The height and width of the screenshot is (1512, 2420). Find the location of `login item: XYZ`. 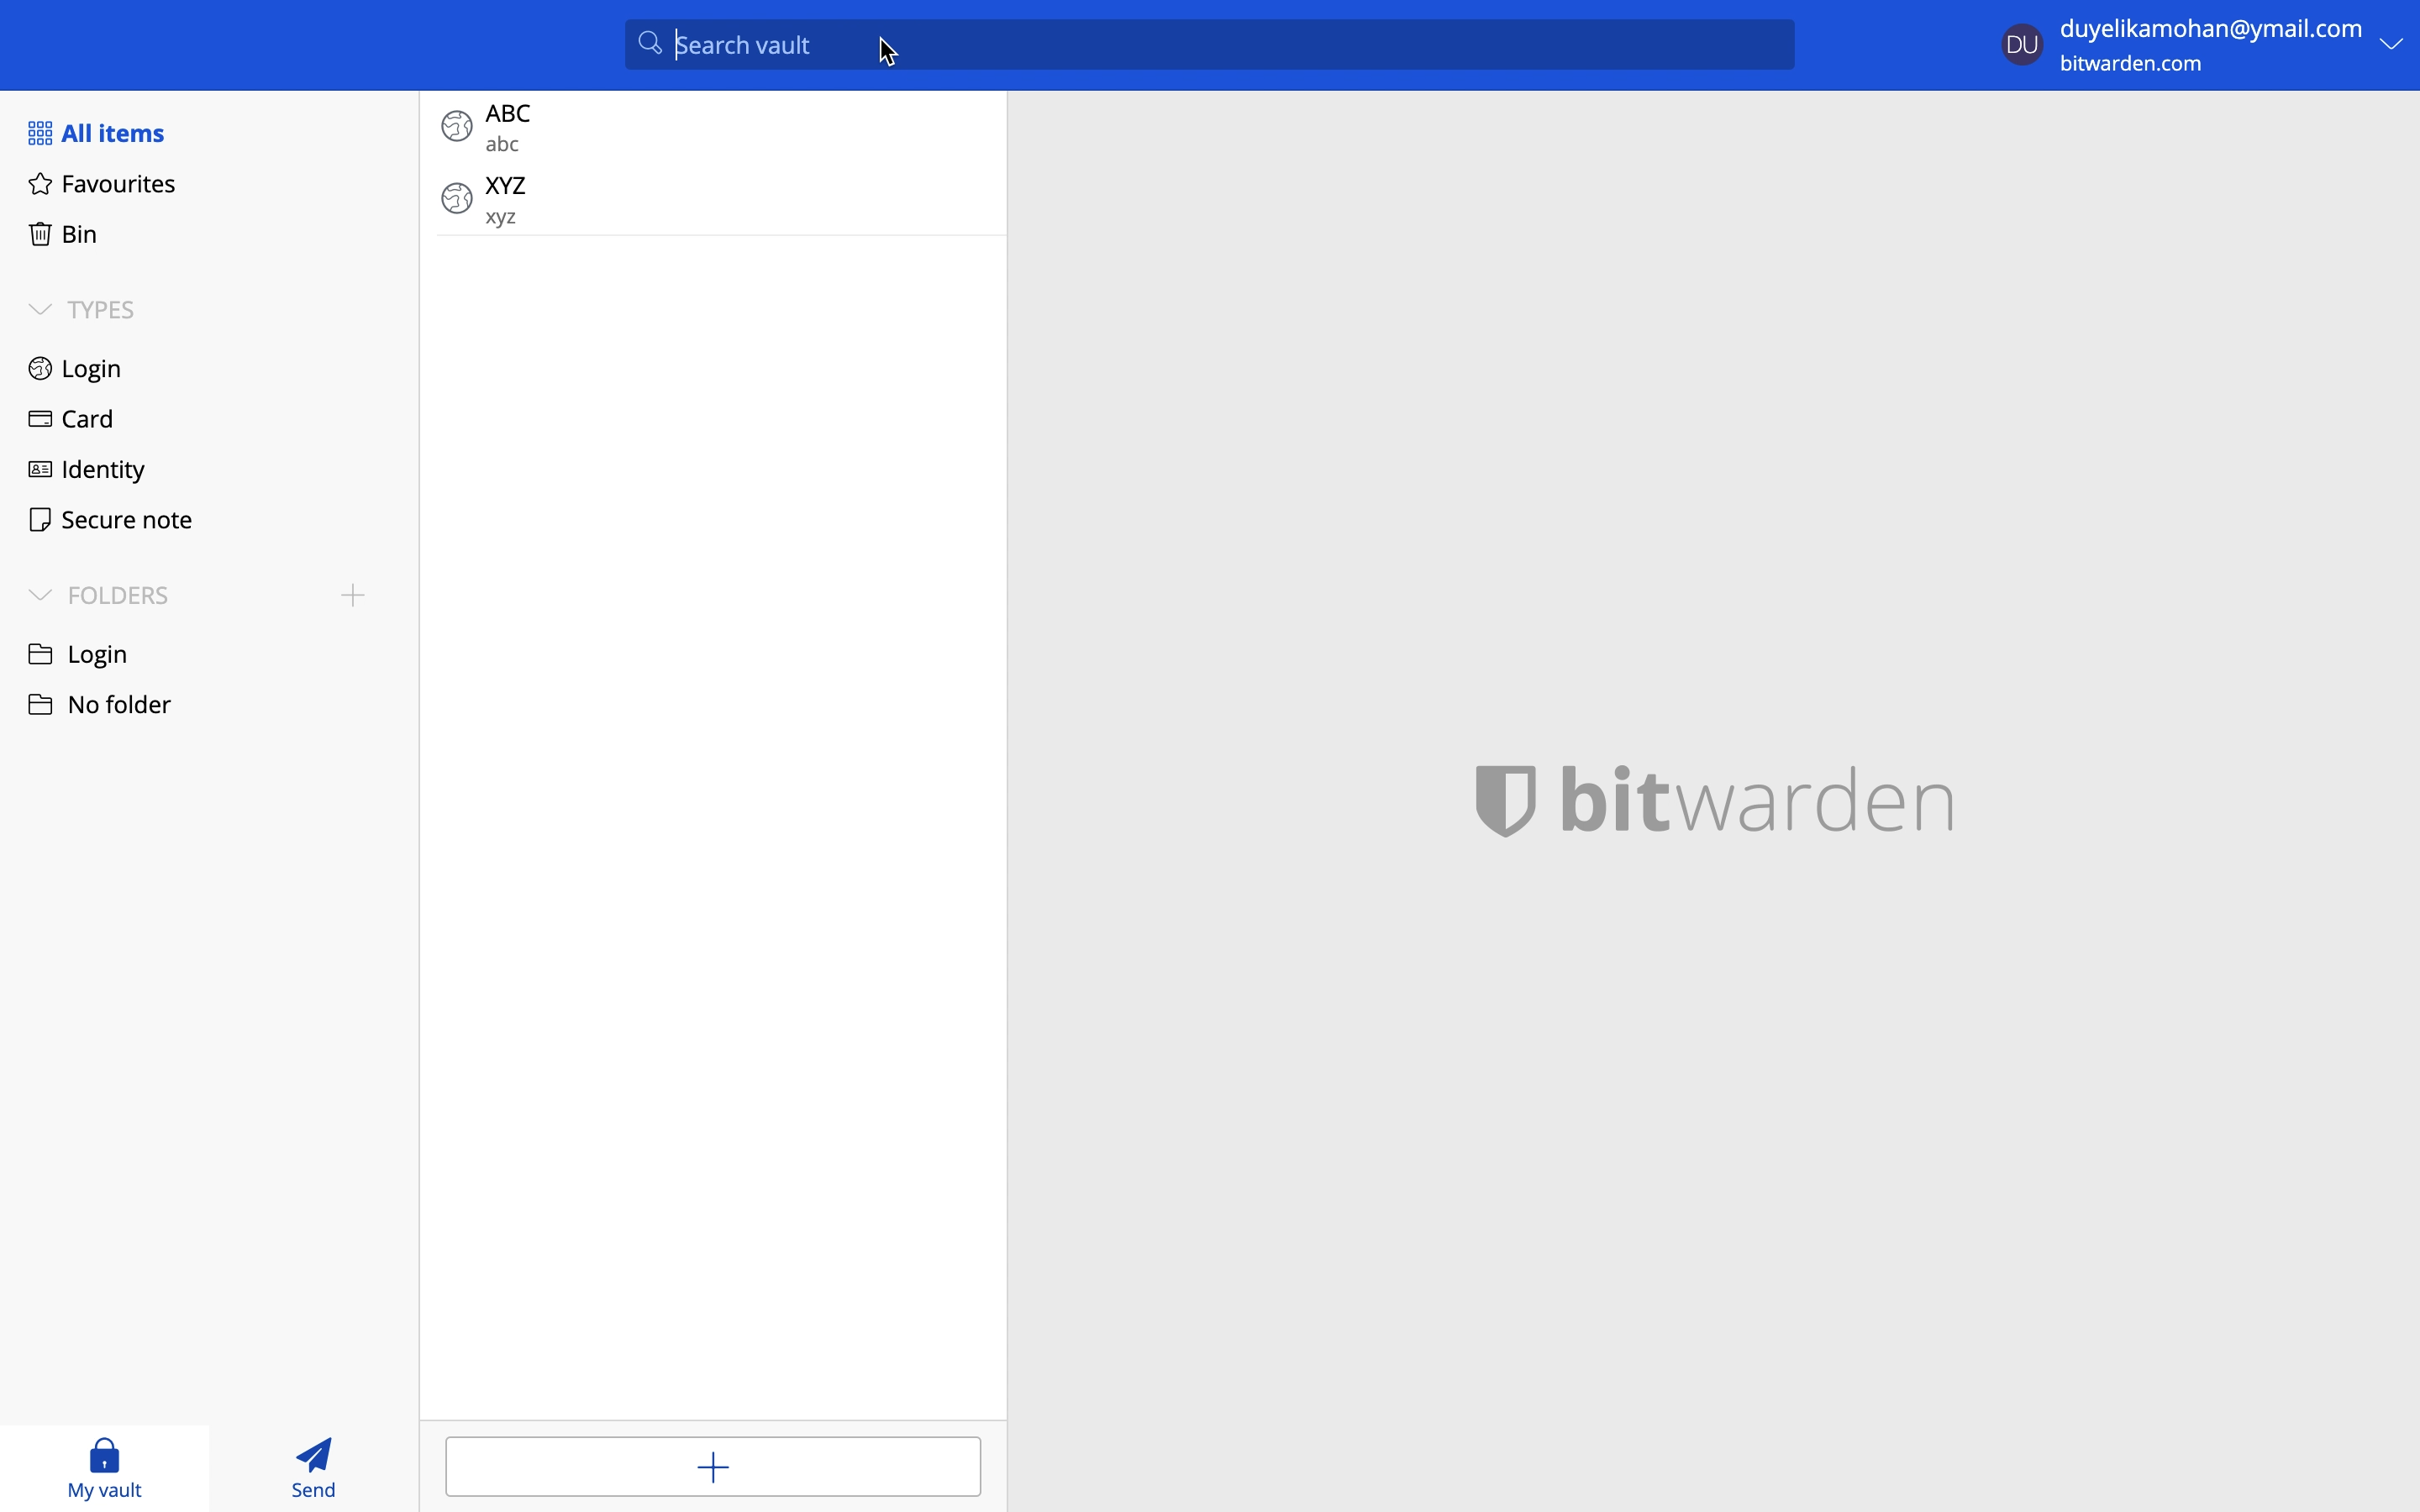

login item: XYZ is located at coordinates (707, 198).